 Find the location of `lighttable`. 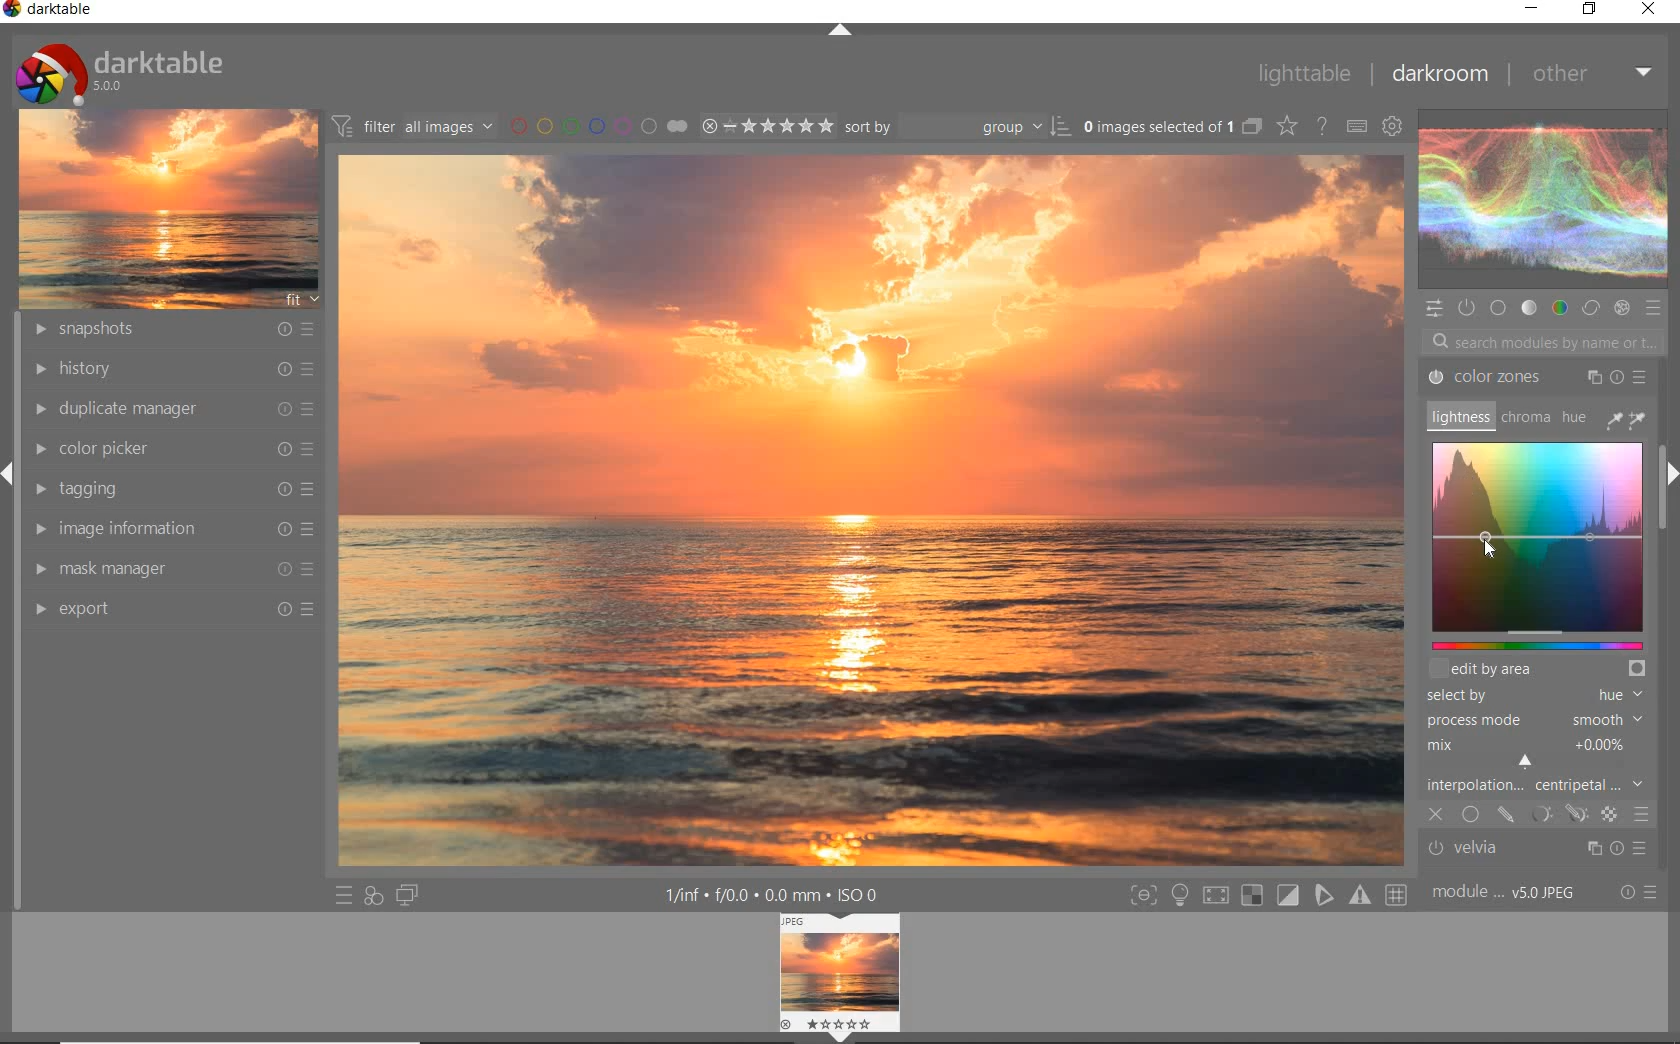

lighttable is located at coordinates (1302, 73).